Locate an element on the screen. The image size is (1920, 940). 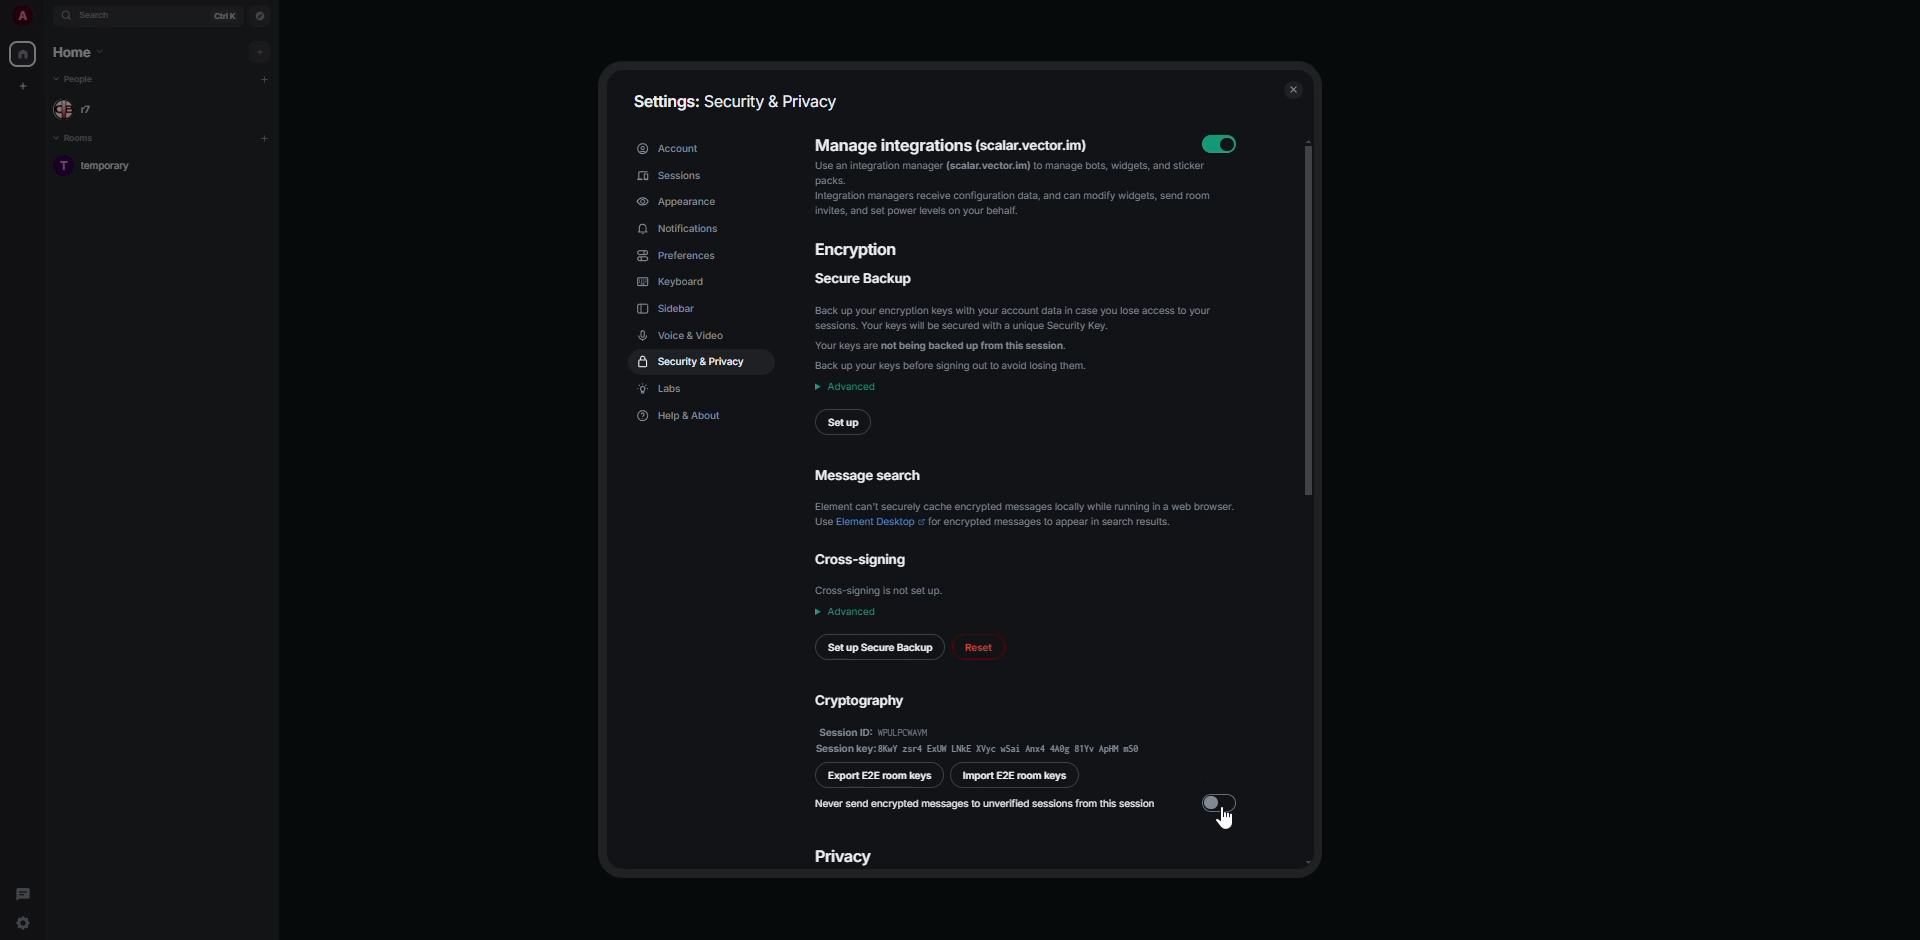
secure backup back up your encryption keys with your account data in case you lose access to your sessions. your keys will be secured with a unique security key. your keys are not being backed up from this session back up your keys before signing out to avoid losing them. is located at coordinates (1017, 323).